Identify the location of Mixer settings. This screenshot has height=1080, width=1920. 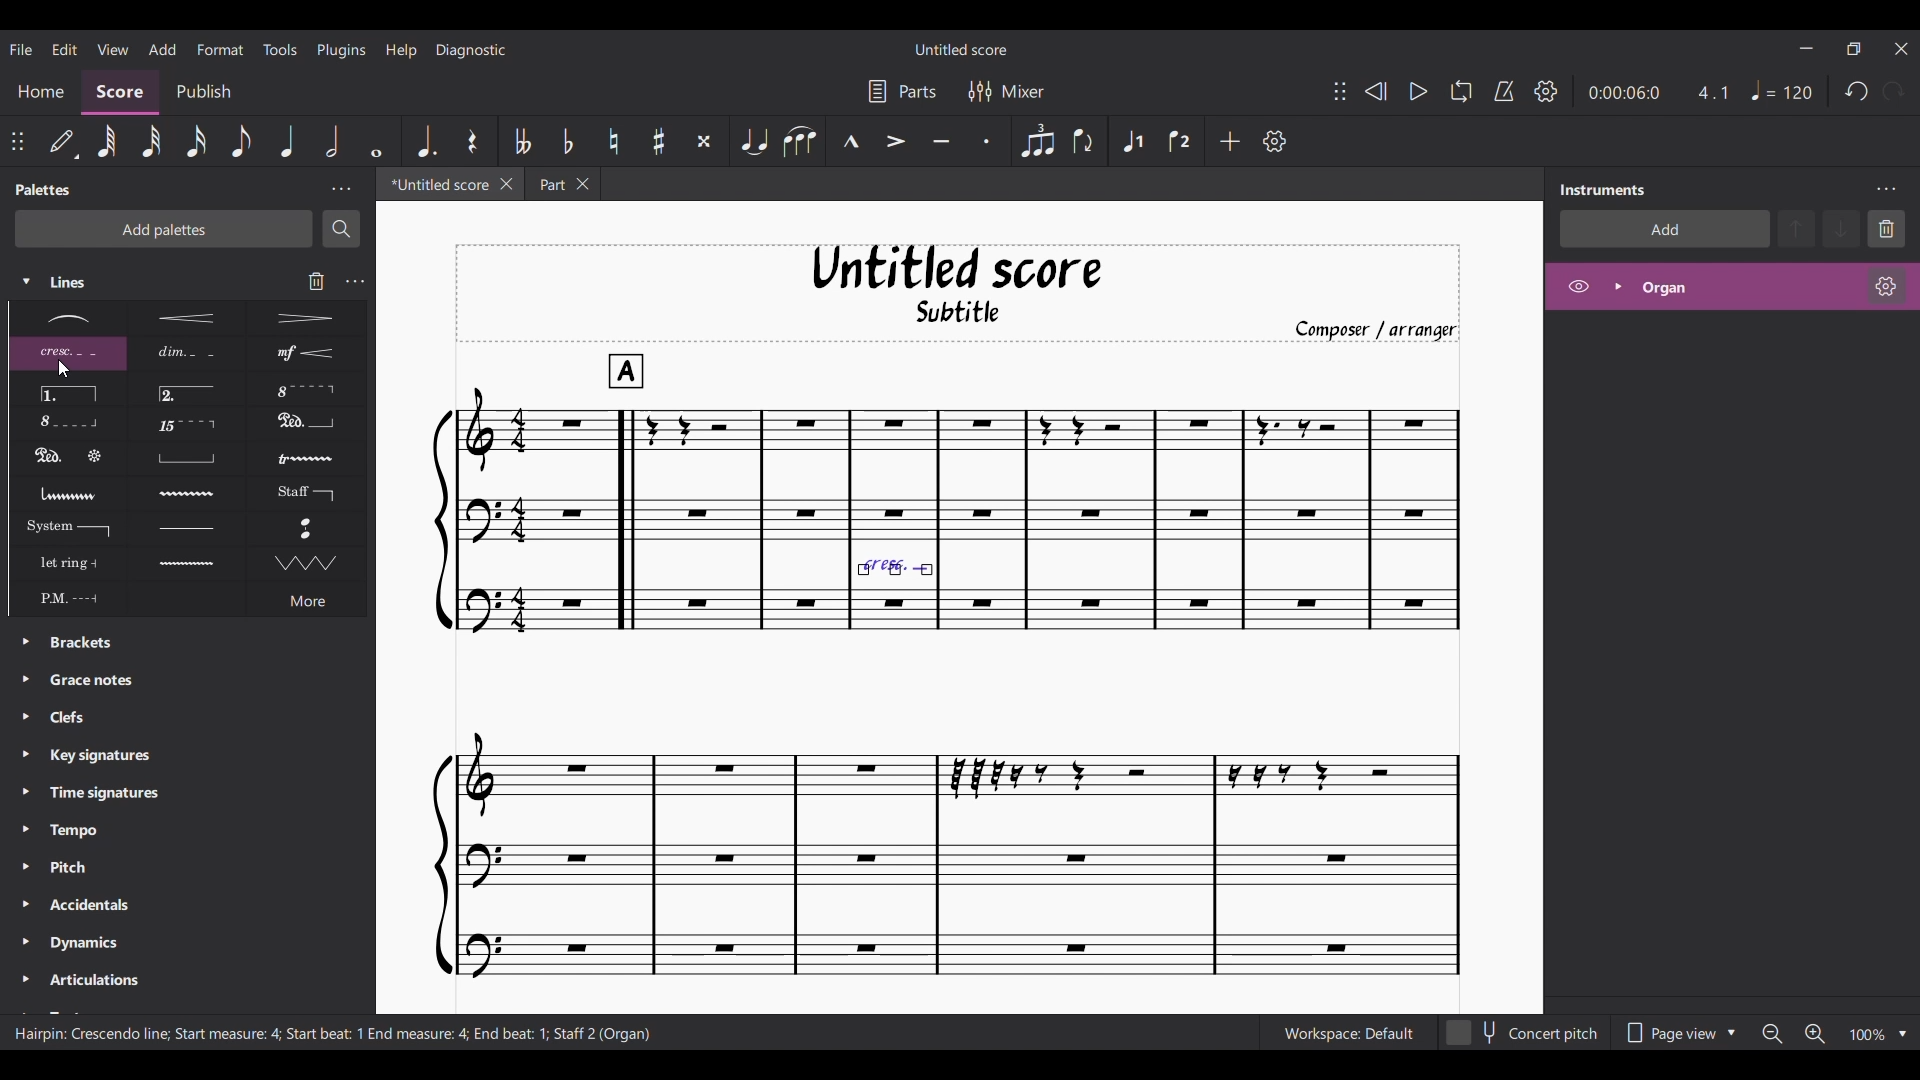
(1007, 90).